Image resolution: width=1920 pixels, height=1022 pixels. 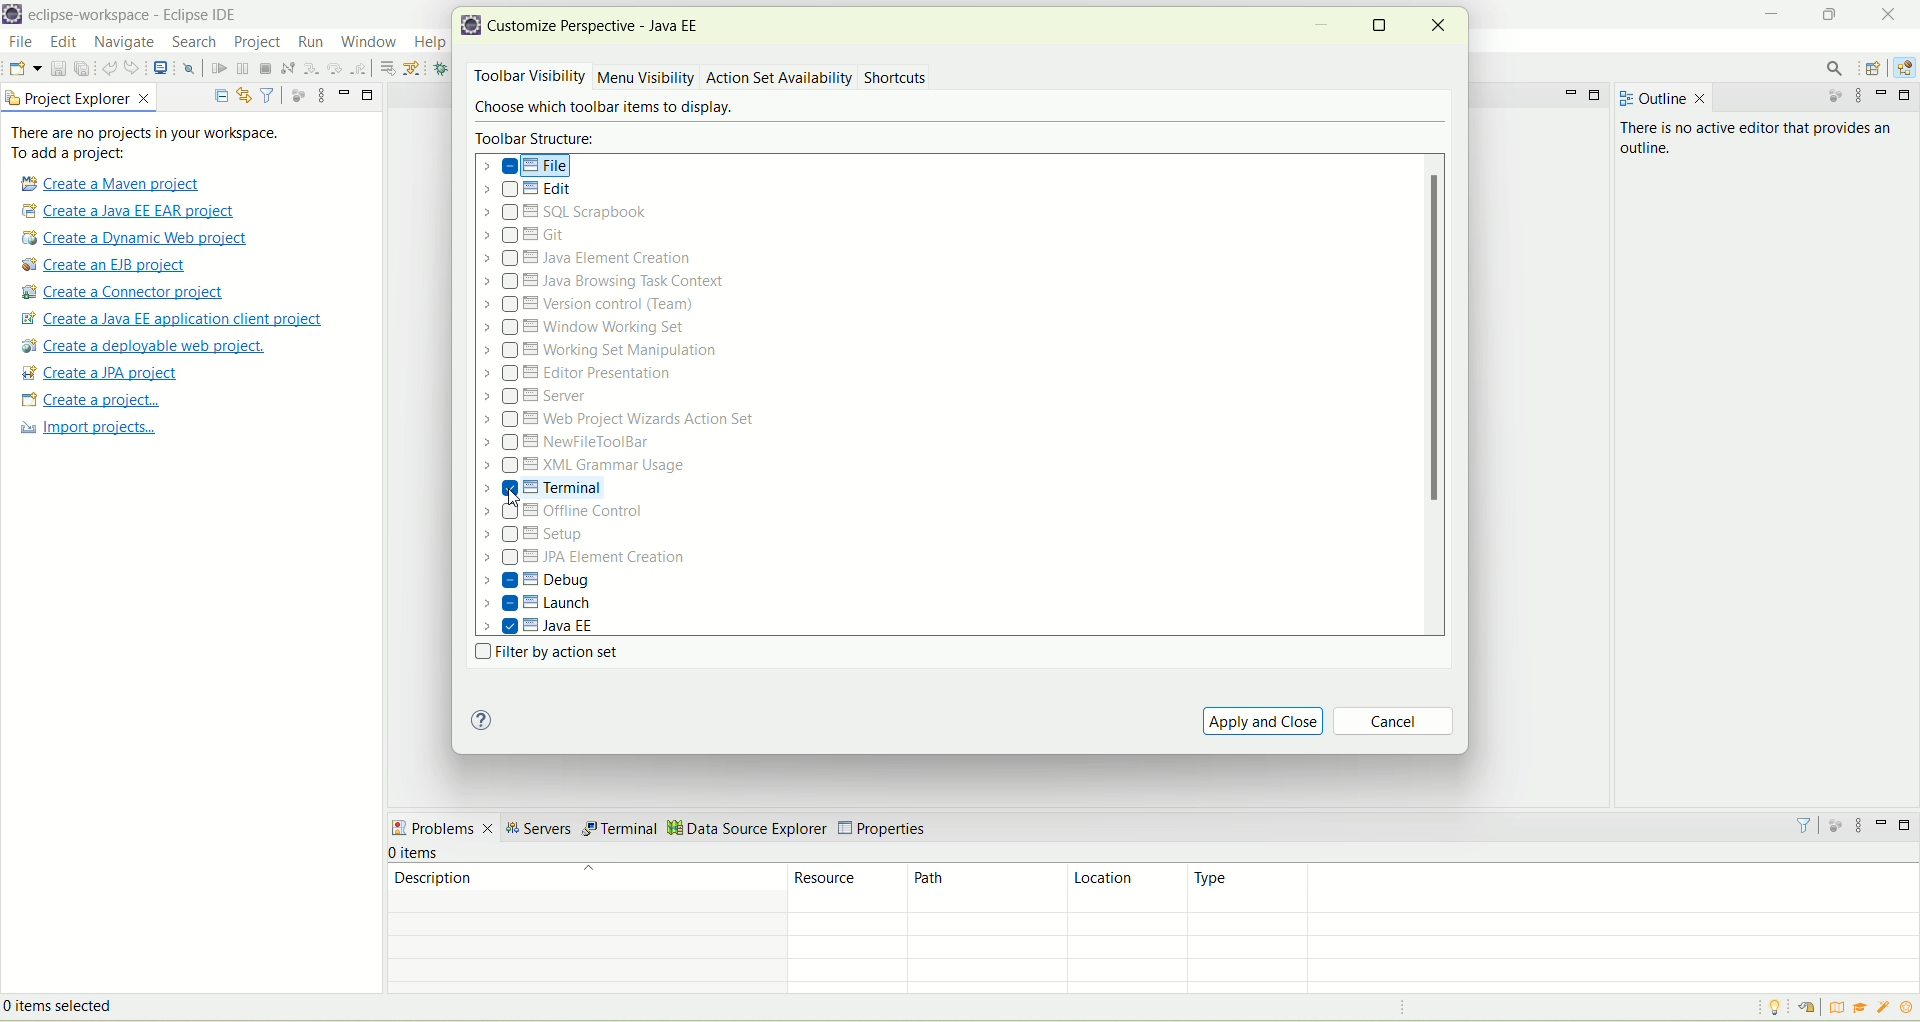 I want to click on newfiletoolbar, so click(x=568, y=444).